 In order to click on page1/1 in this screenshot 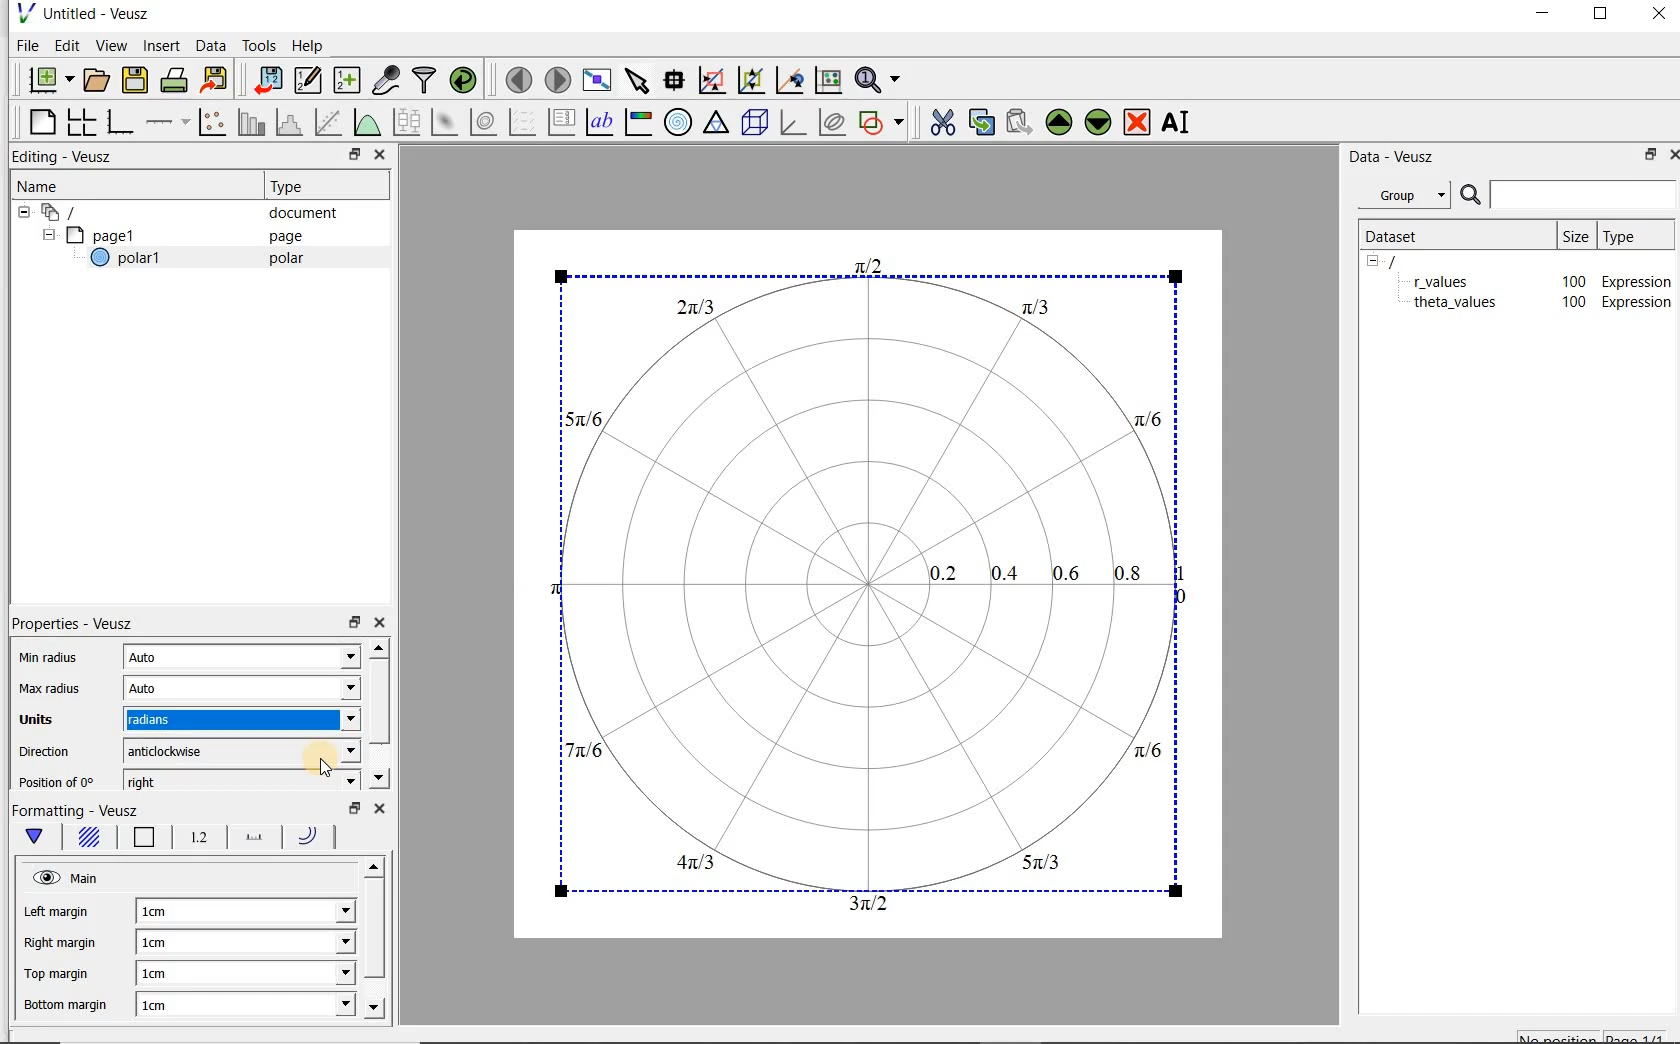, I will do `click(1643, 1036)`.